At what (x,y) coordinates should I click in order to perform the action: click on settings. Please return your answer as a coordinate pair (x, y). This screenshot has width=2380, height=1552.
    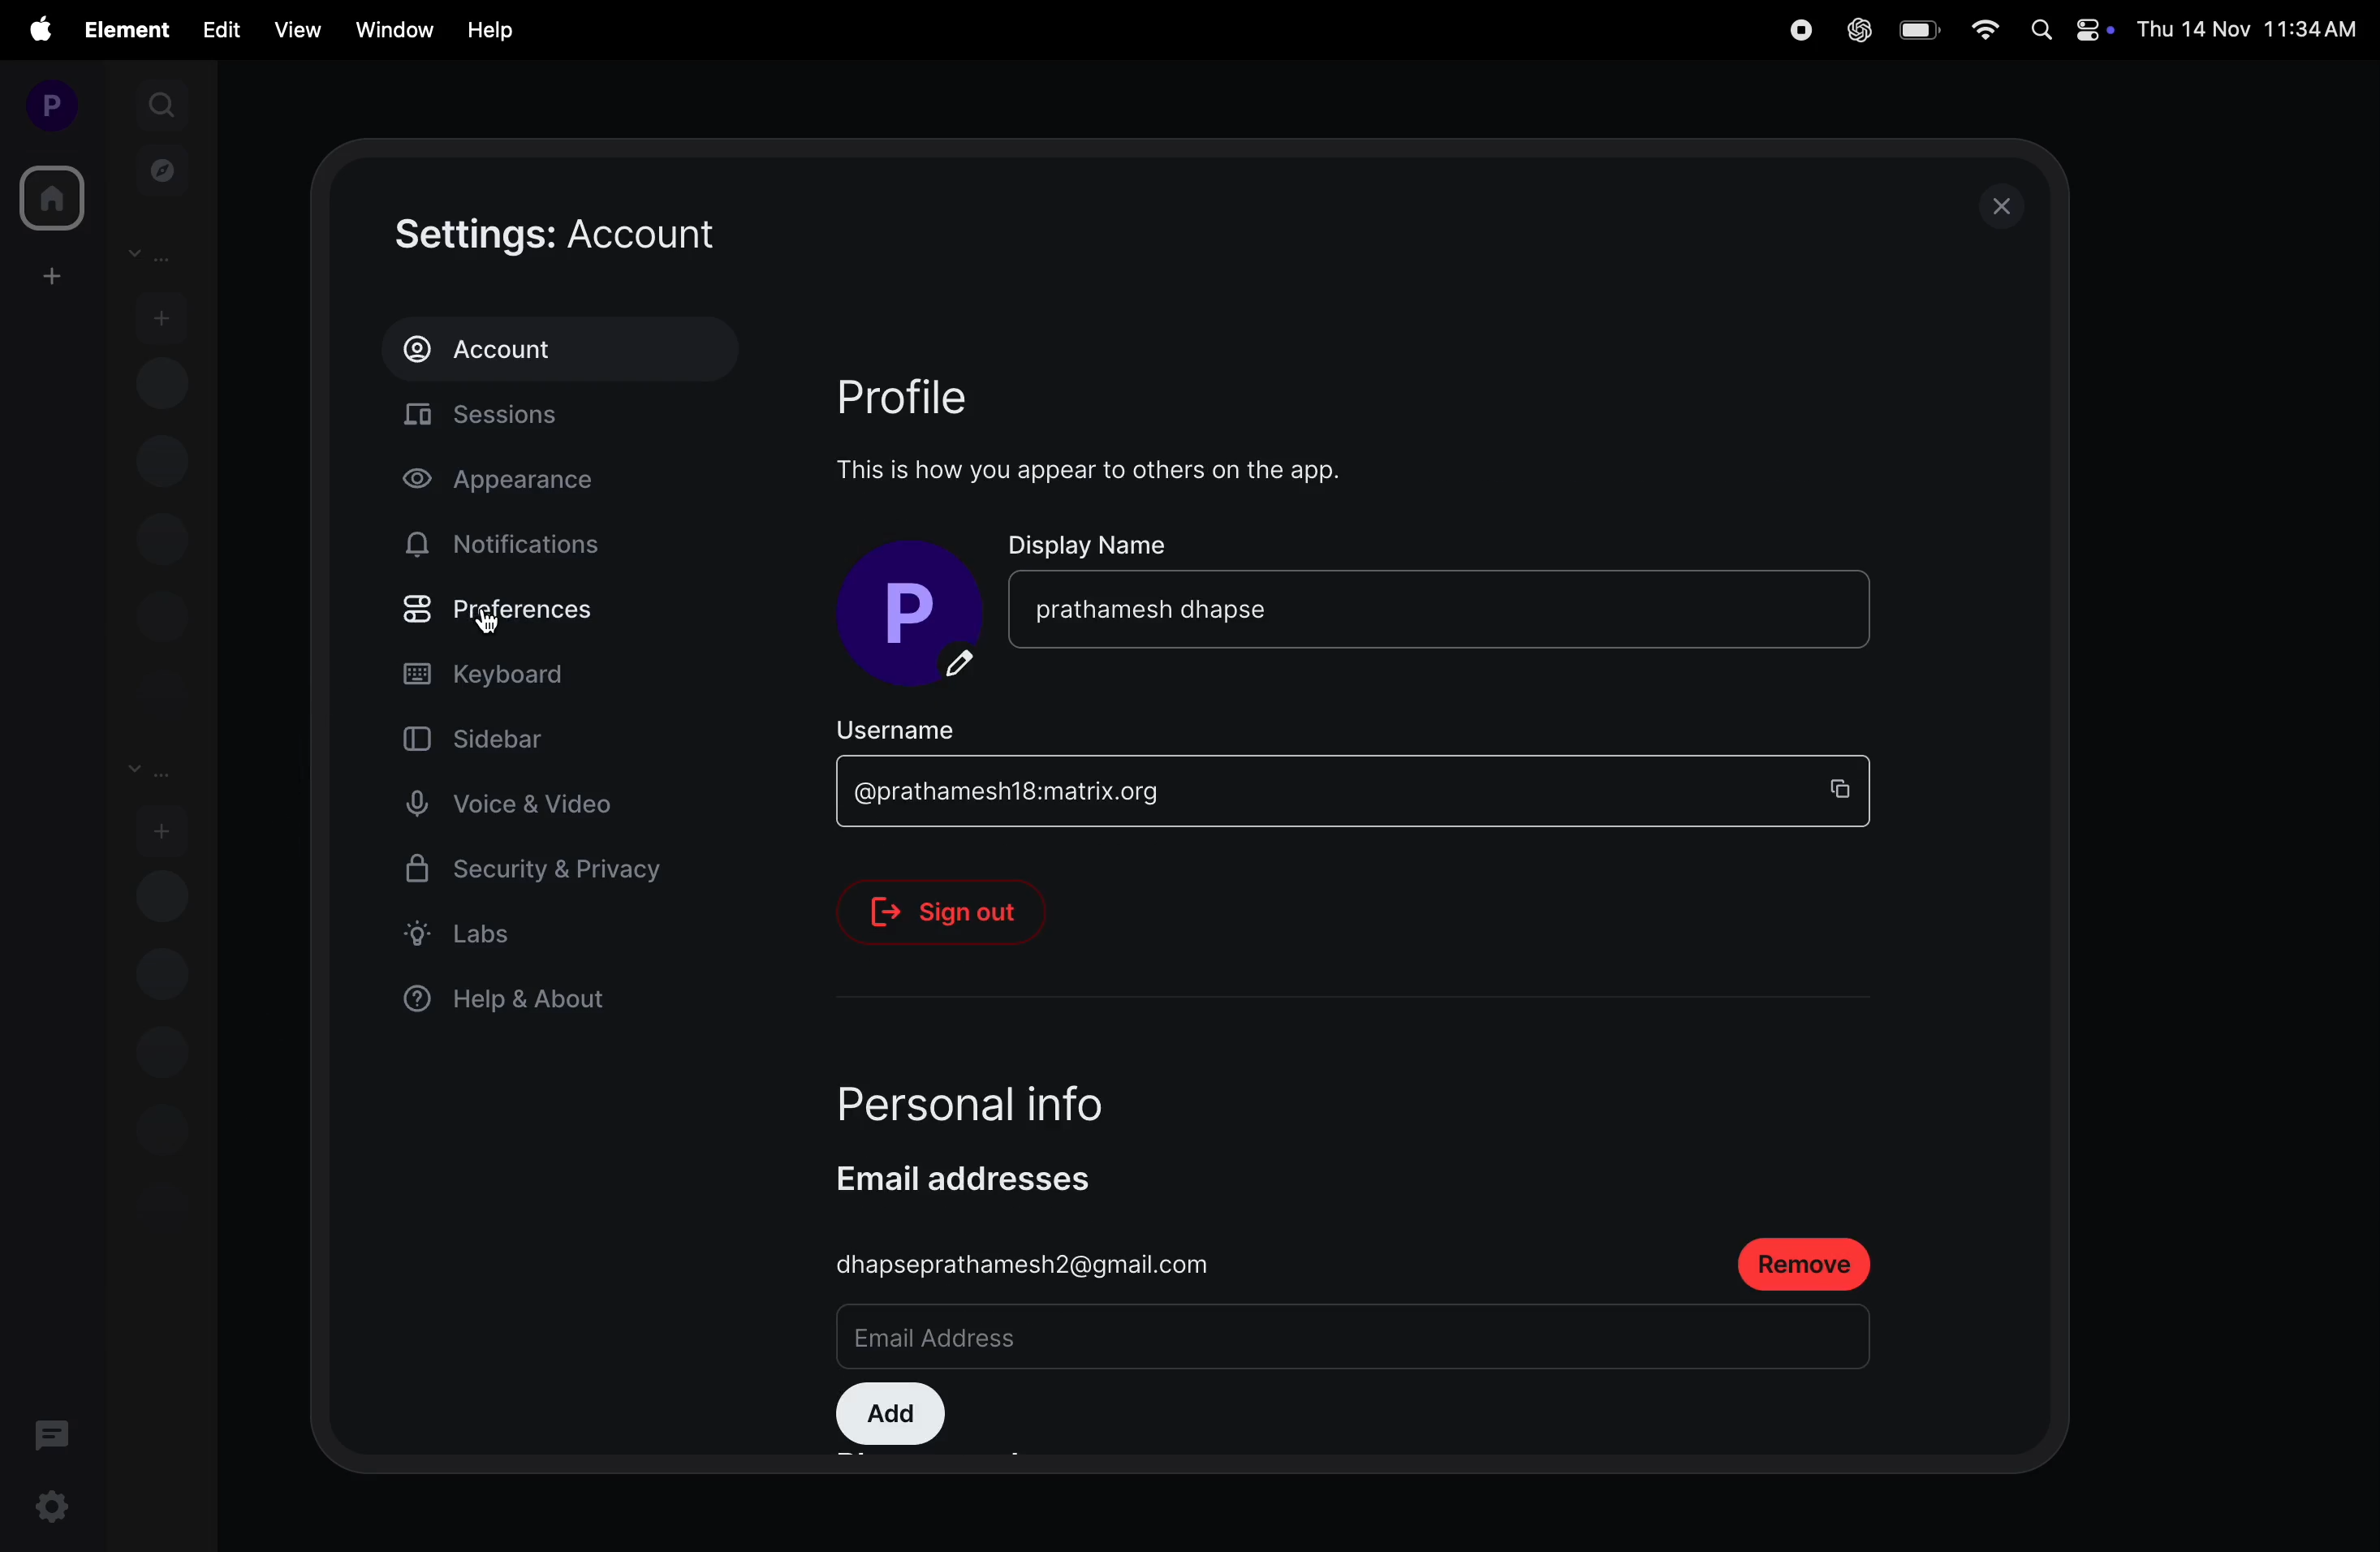
    Looking at the image, I should click on (51, 1505).